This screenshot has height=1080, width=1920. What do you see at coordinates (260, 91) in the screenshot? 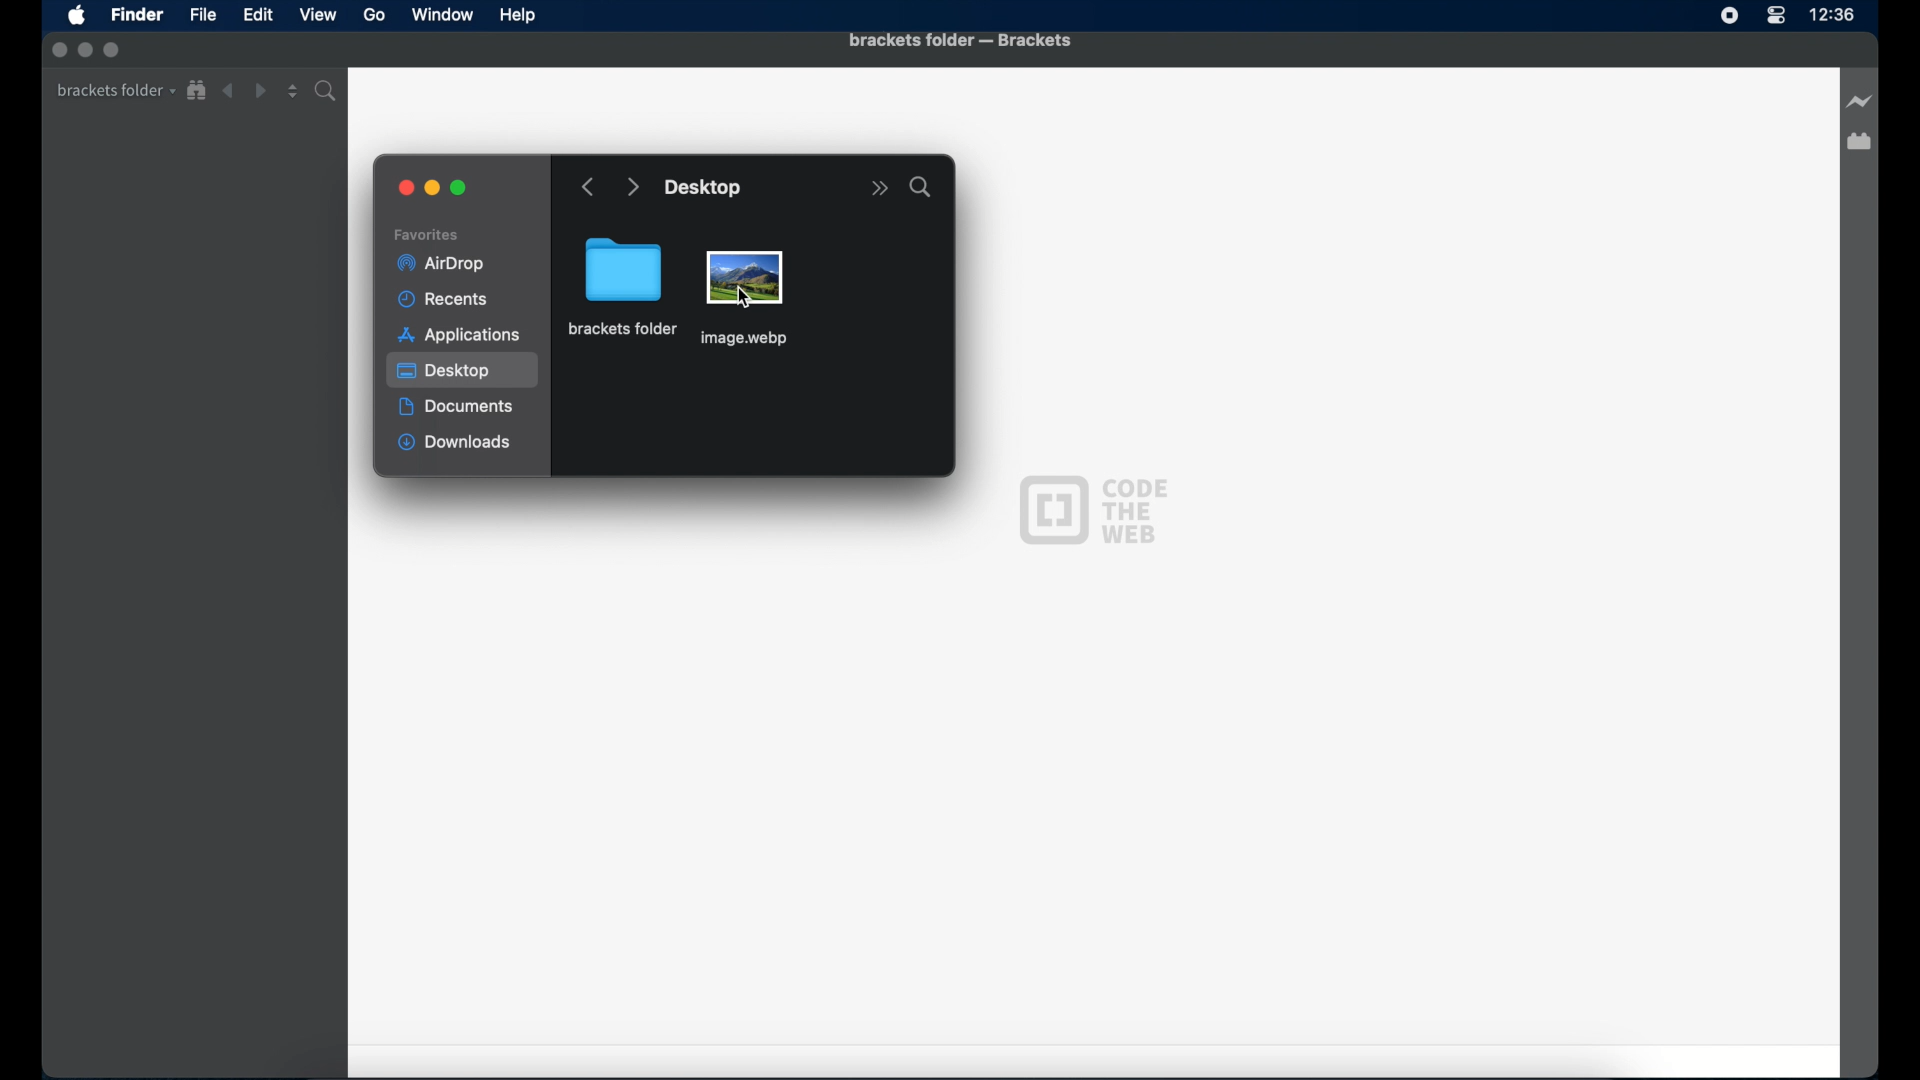
I see `forward` at bounding box center [260, 91].